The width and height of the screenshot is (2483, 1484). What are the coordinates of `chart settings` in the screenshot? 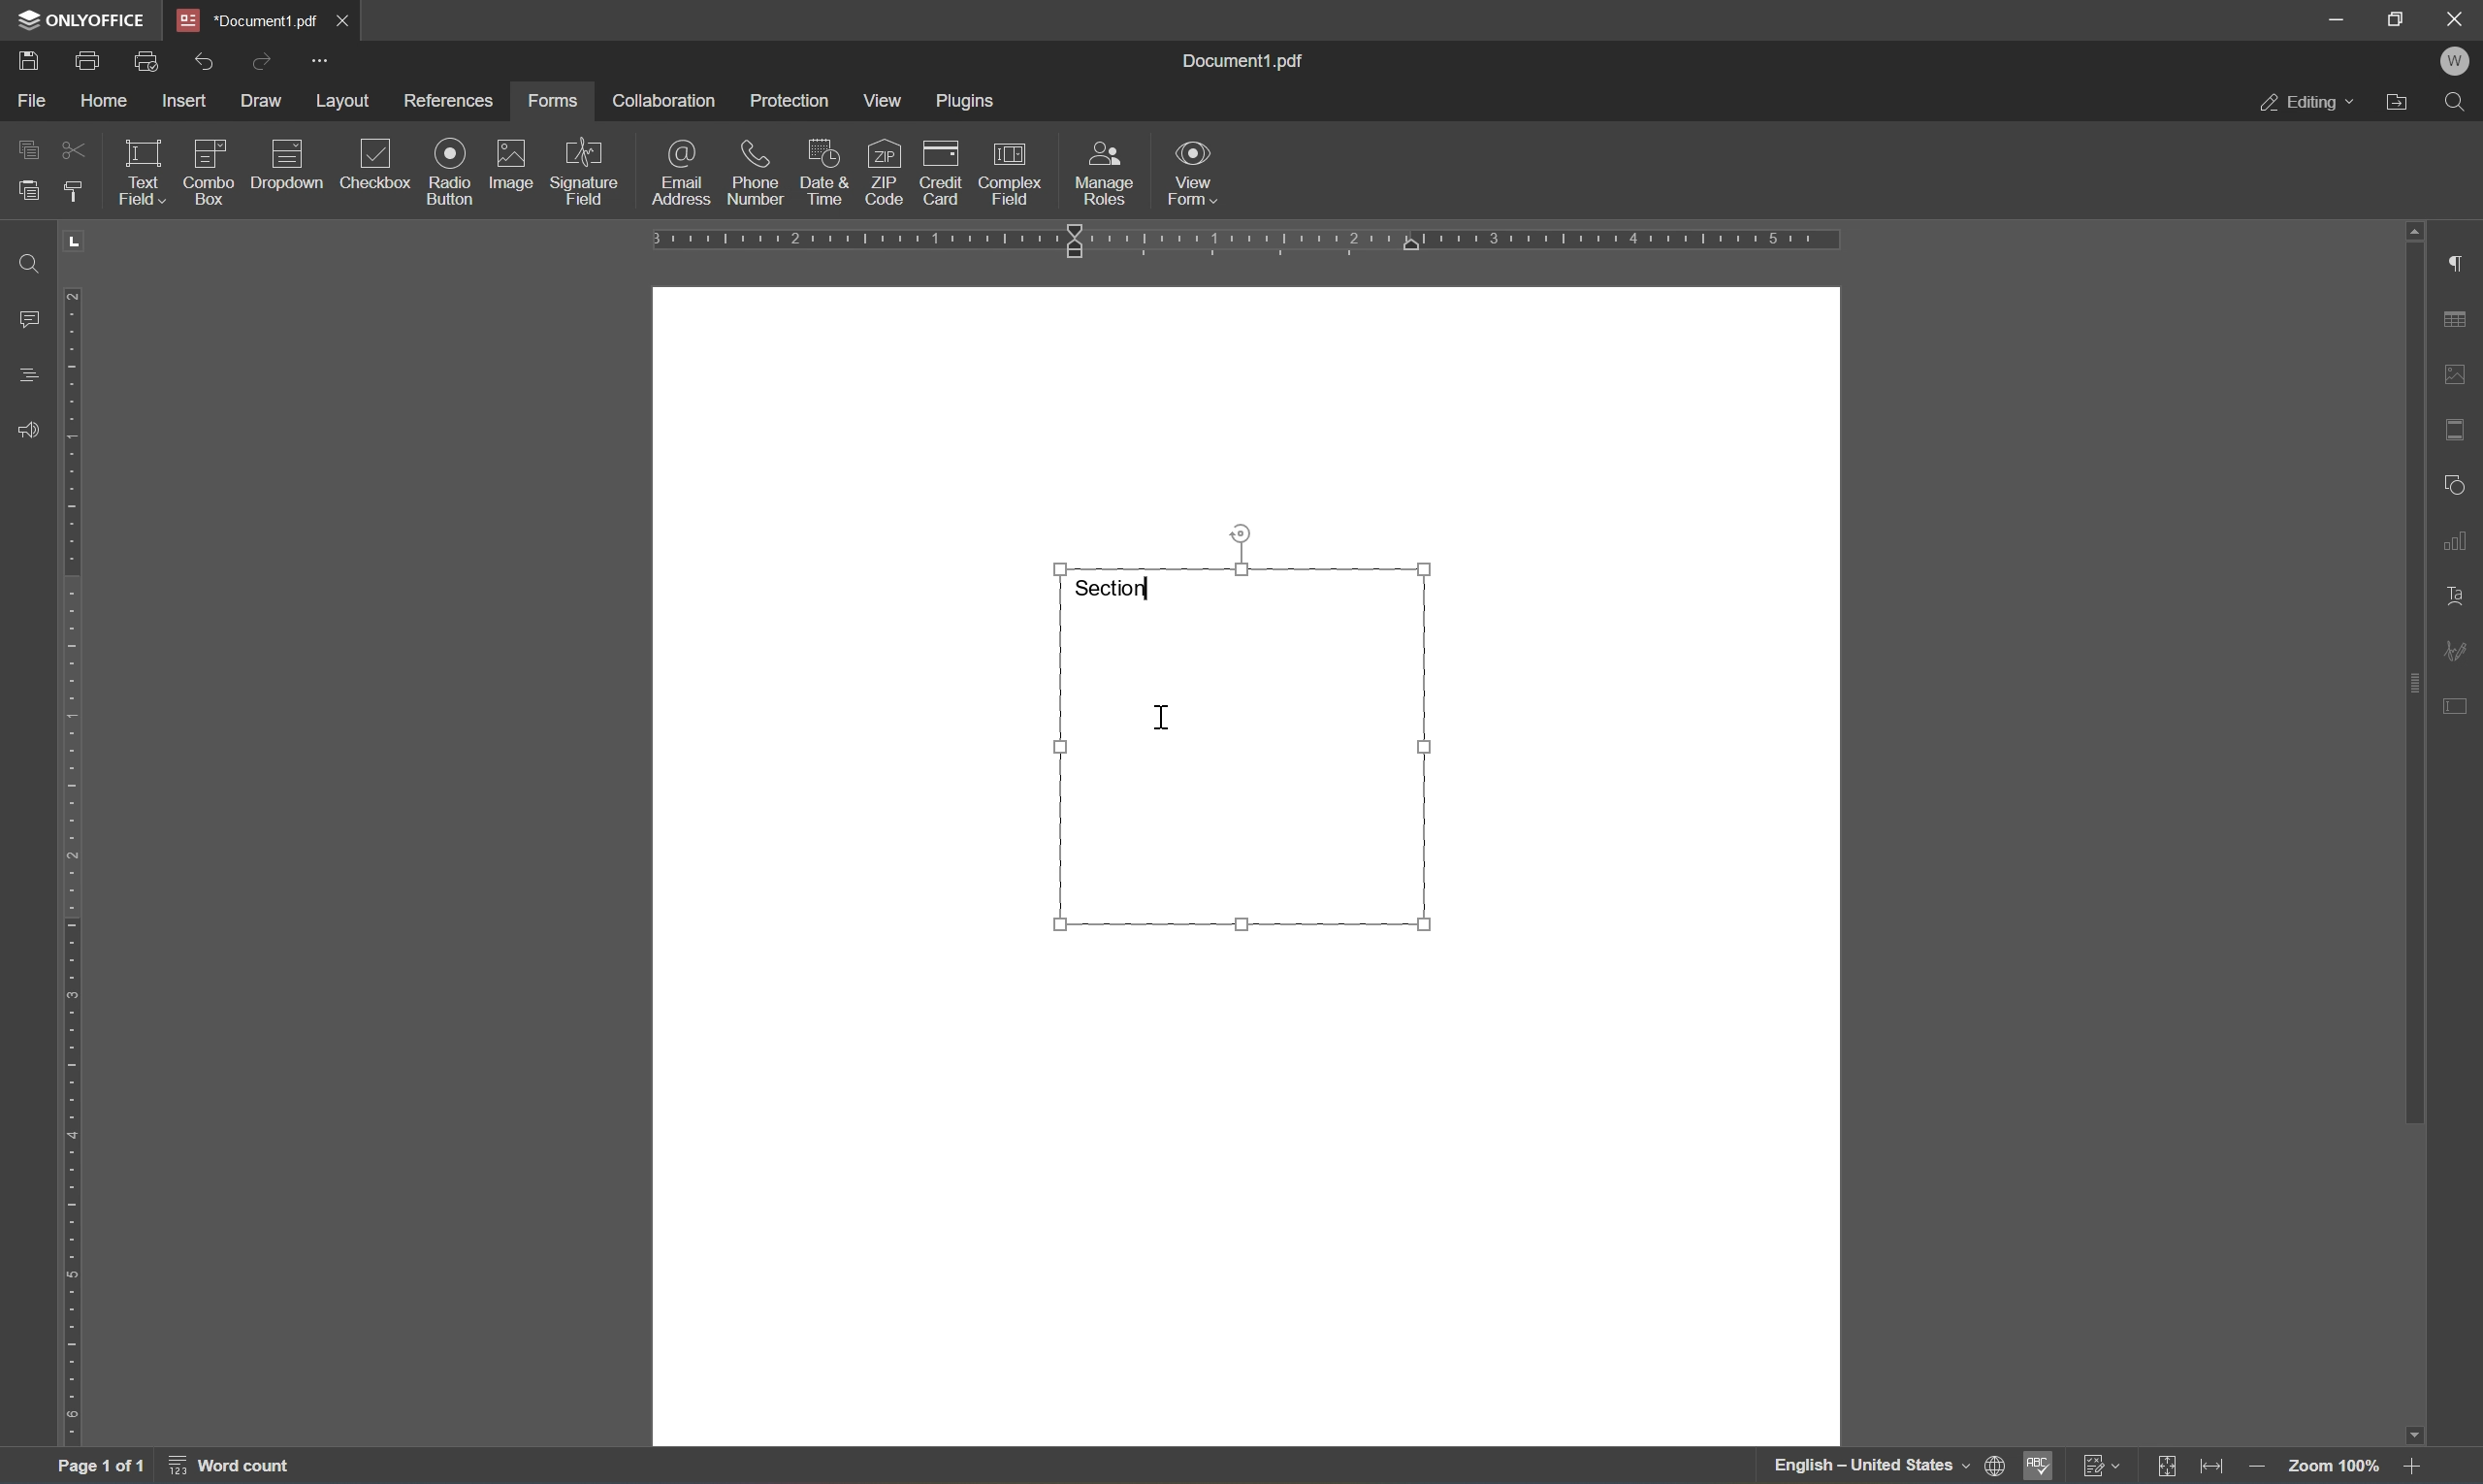 It's located at (2460, 540).